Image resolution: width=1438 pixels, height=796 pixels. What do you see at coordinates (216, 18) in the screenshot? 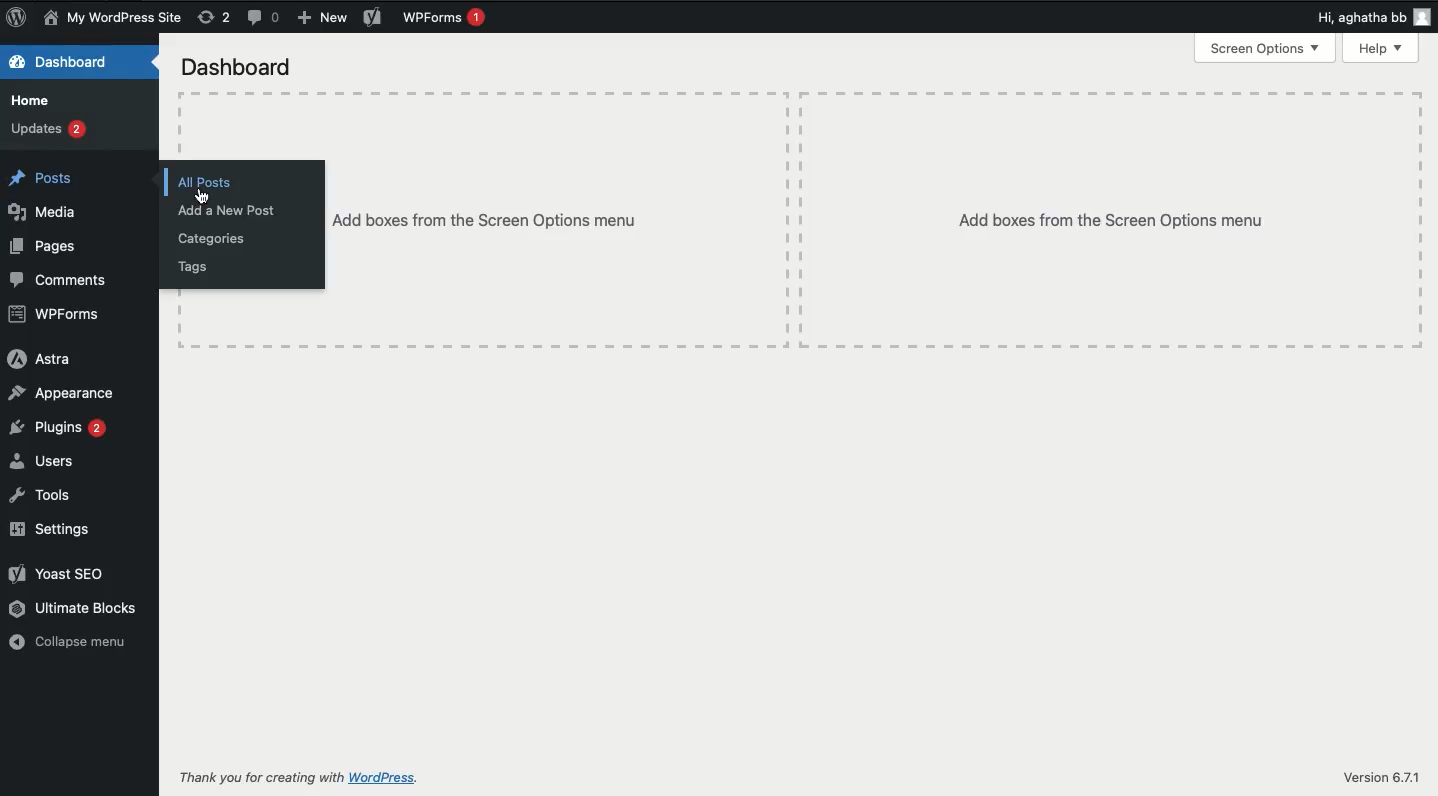
I see `Revisions` at bounding box center [216, 18].